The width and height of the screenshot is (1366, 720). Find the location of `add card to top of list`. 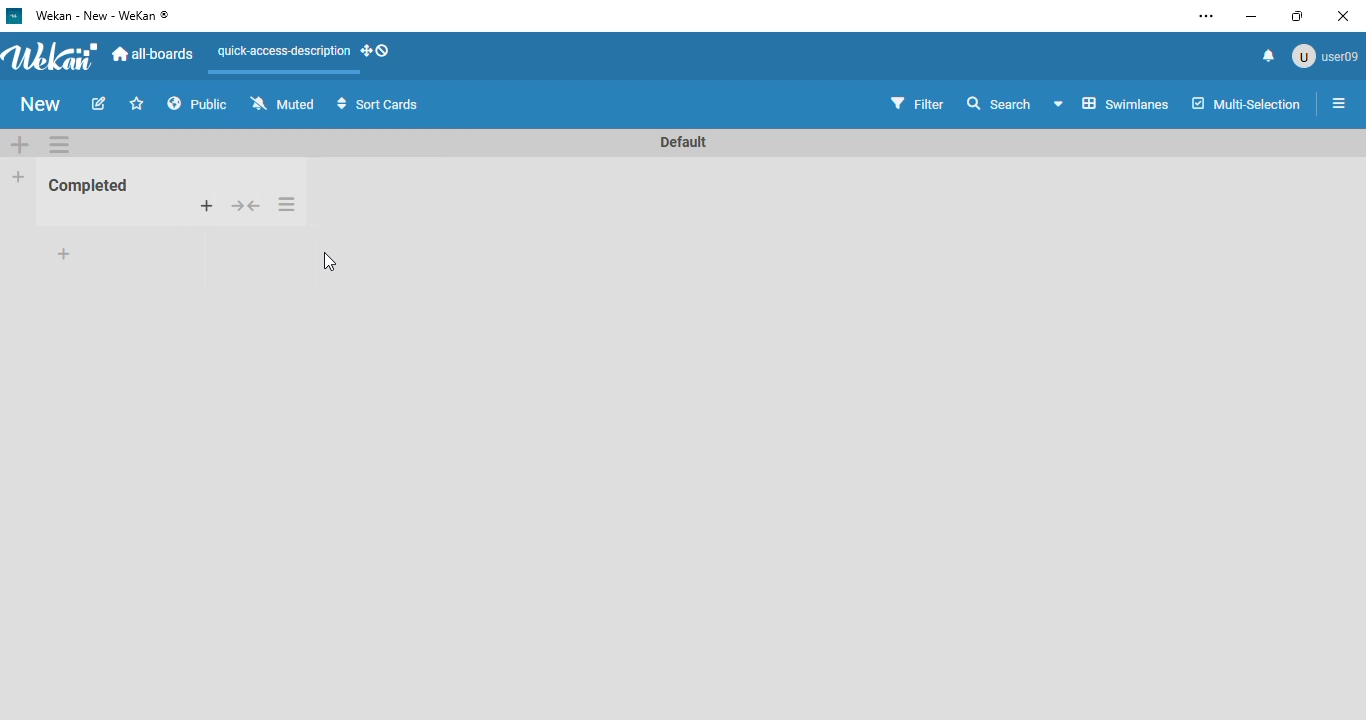

add card to top of list is located at coordinates (207, 207).